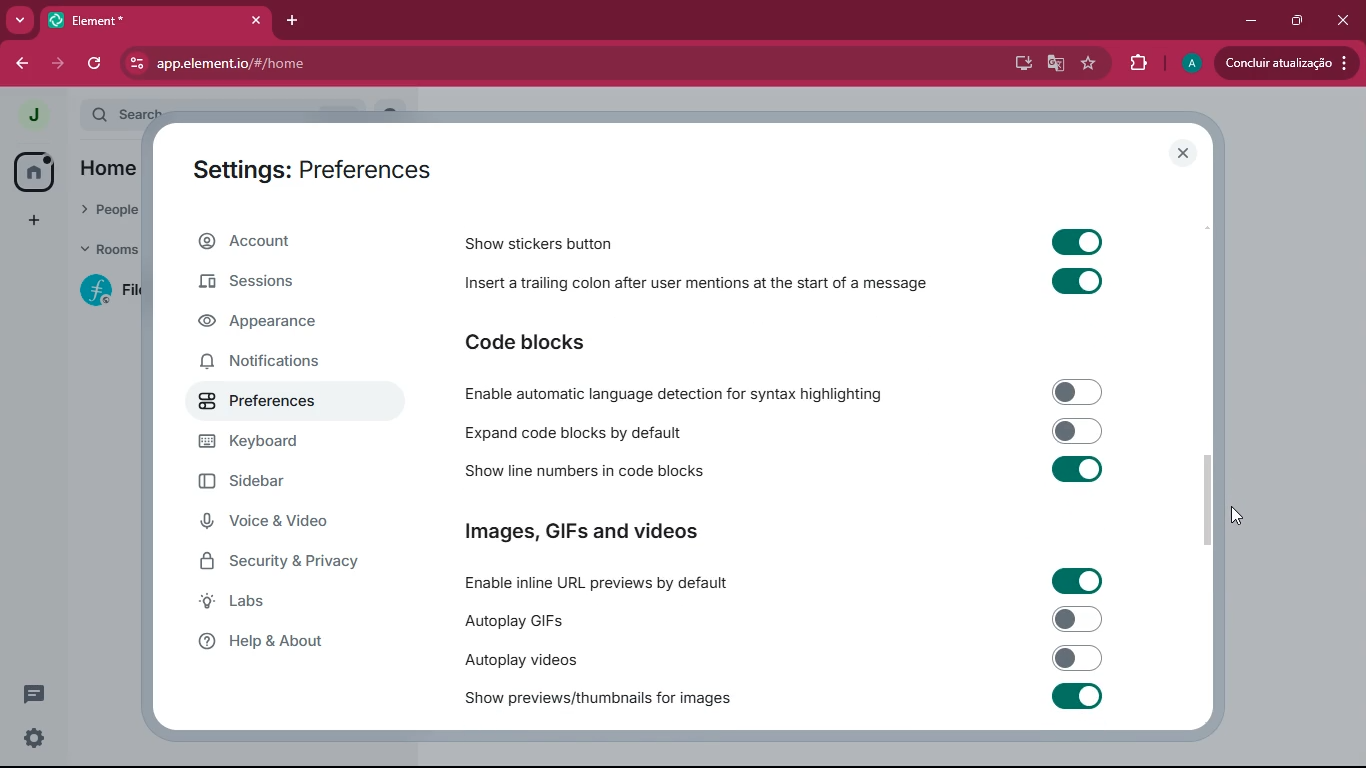 The image size is (1366, 768). What do you see at coordinates (290, 647) in the screenshot?
I see `help` at bounding box center [290, 647].